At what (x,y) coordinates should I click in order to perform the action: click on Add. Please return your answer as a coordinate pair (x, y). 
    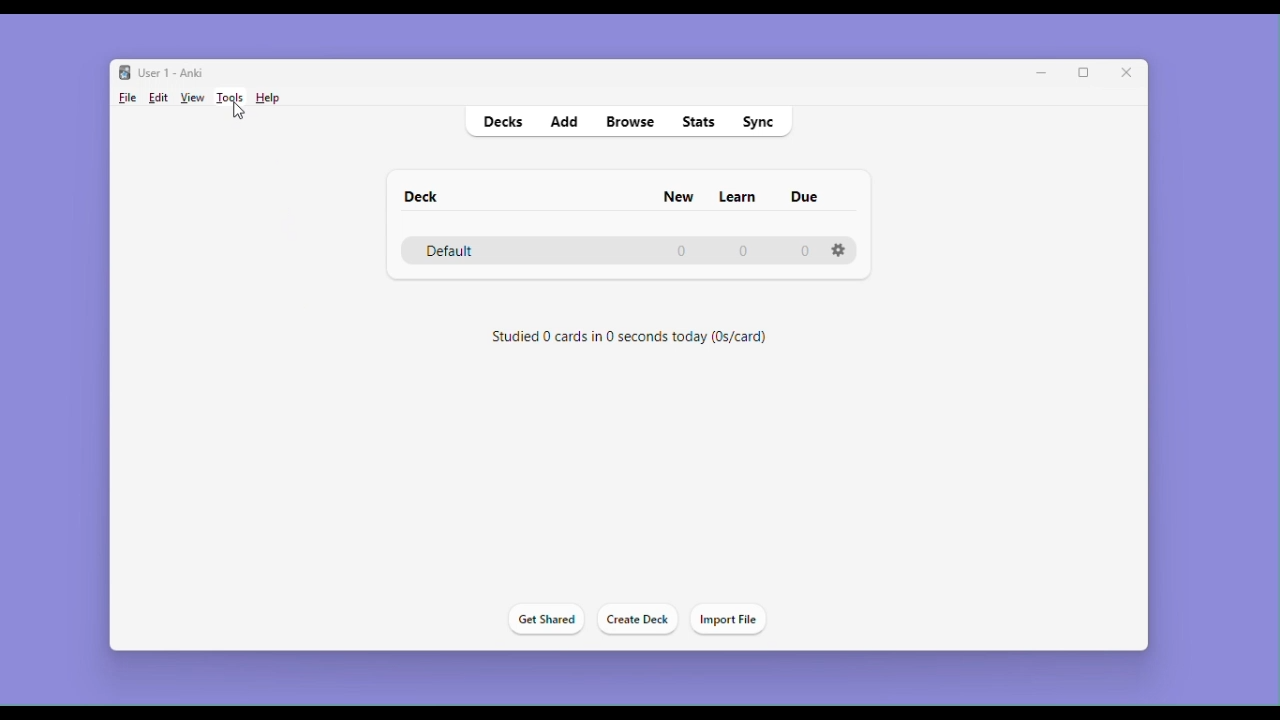
    Looking at the image, I should click on (564, 121).